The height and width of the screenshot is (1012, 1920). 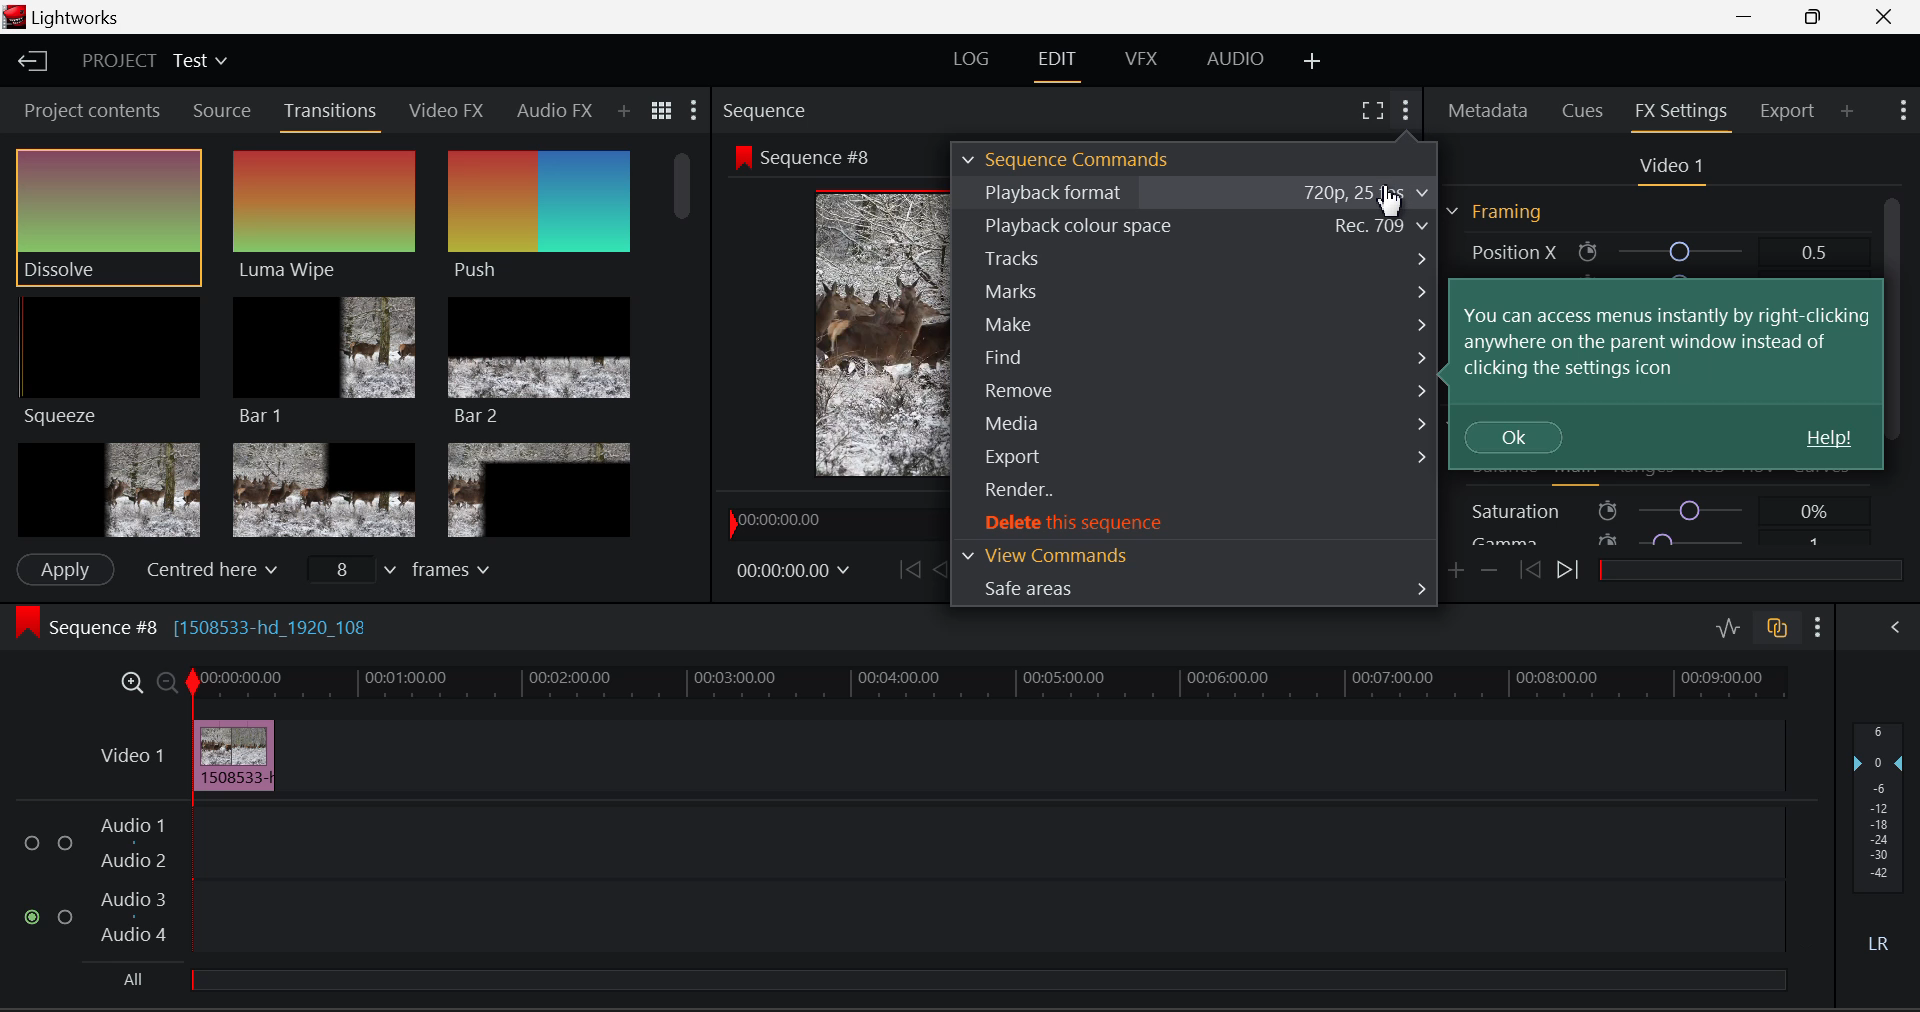 I want to click on Show Settings, so click(x=1816, y=626).